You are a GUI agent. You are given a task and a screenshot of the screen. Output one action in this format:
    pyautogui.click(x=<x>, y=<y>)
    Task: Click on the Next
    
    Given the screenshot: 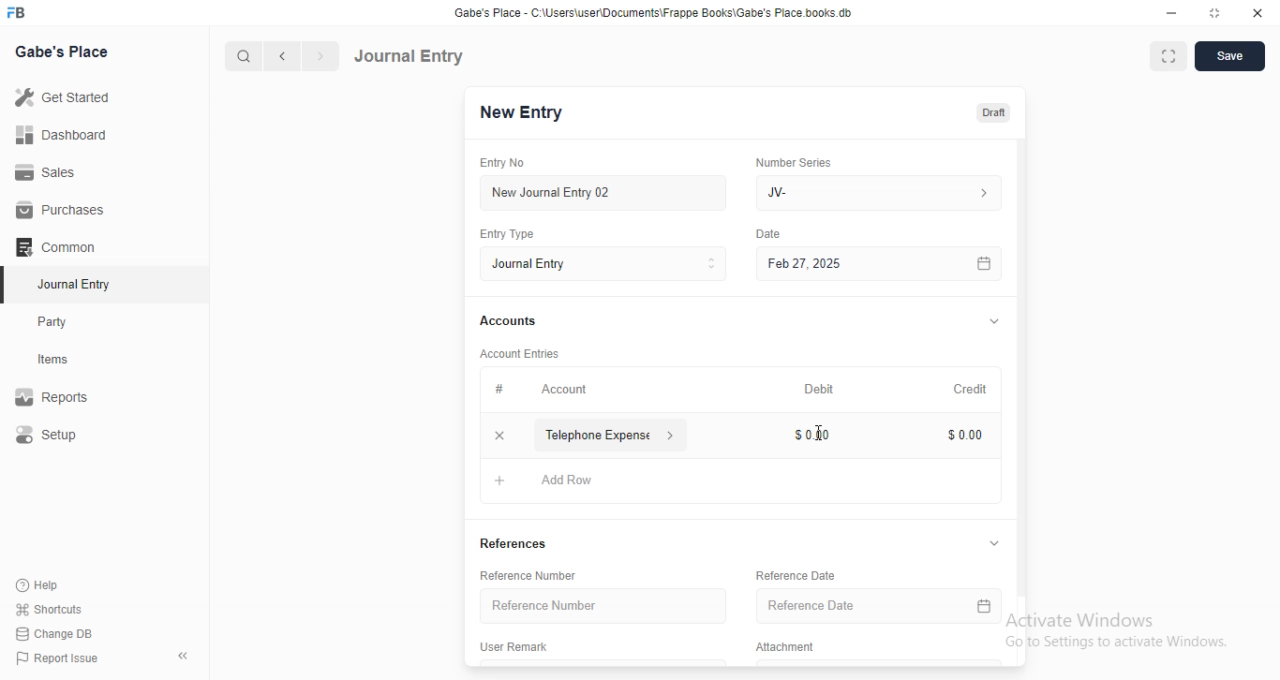 What is the action you would take?
    pyautogui.click(x=319, y=56)
    